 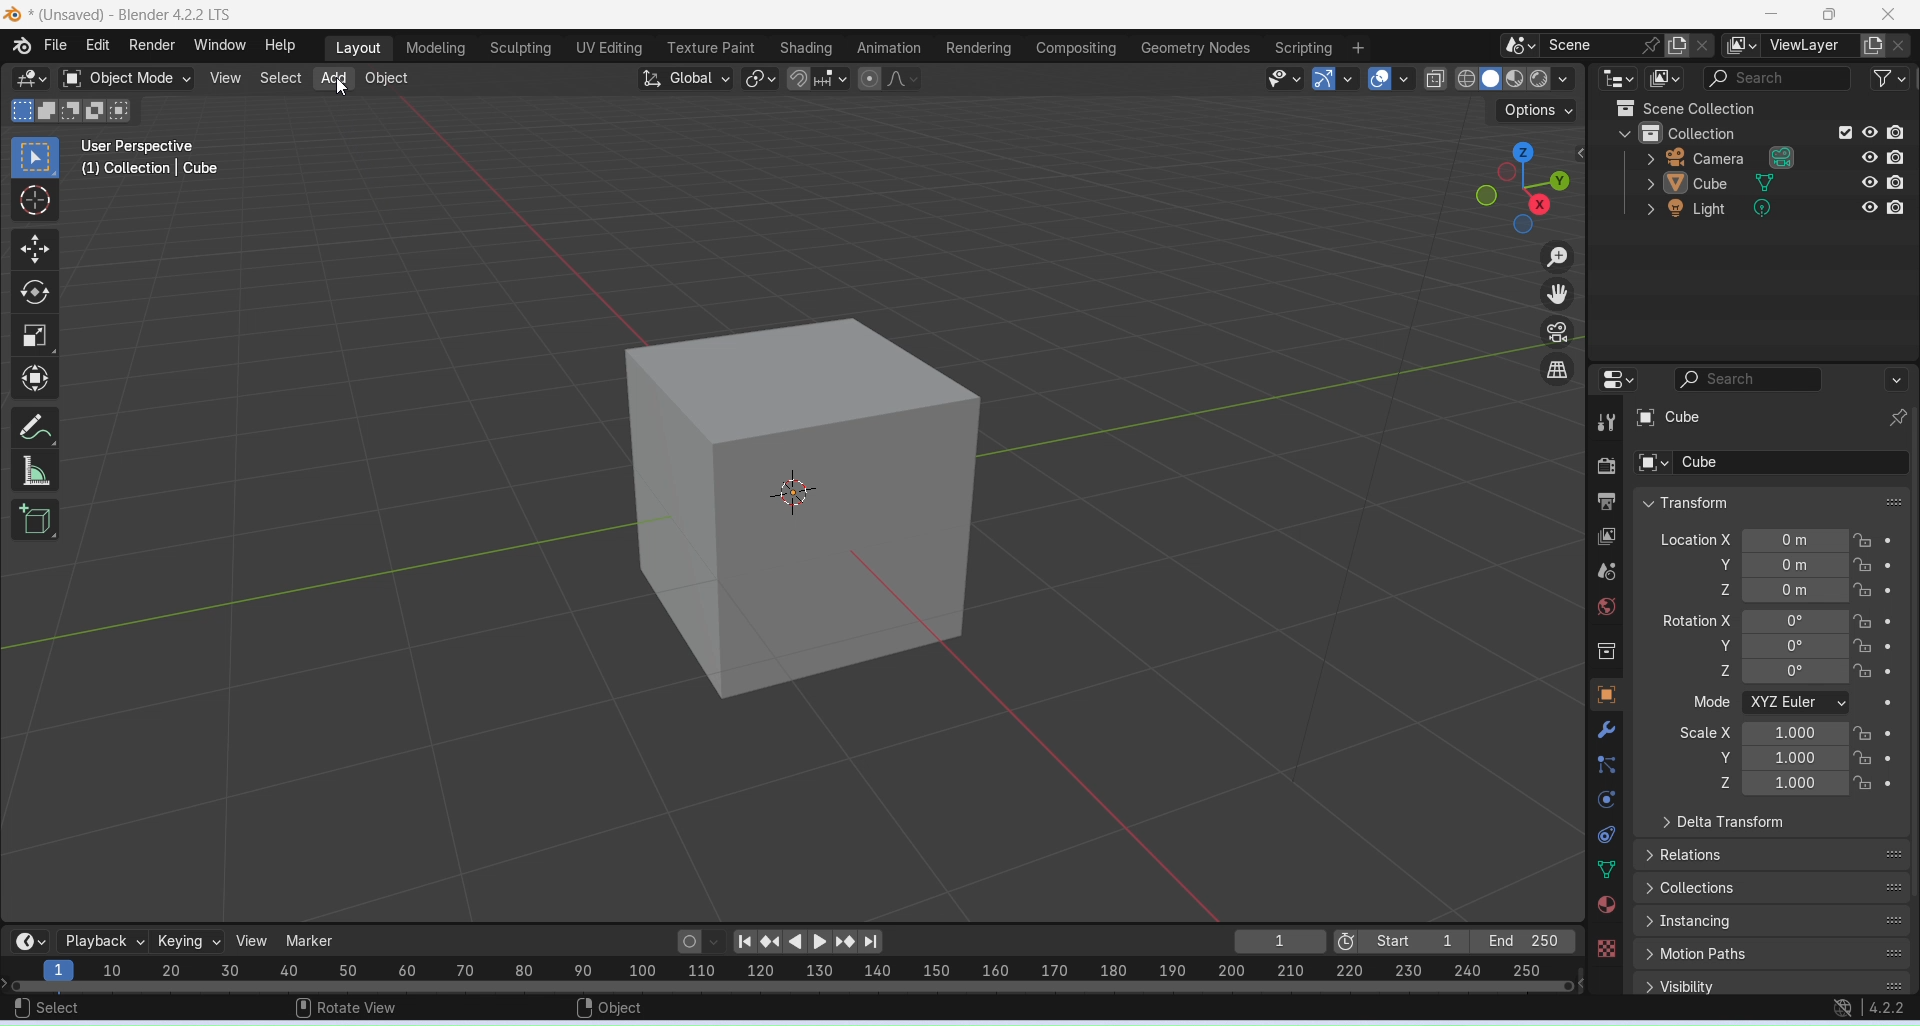 What do you see at coordinates (1822, 565) in the screenshot?
I see `Y axis` at bounding box center [1822, 565].